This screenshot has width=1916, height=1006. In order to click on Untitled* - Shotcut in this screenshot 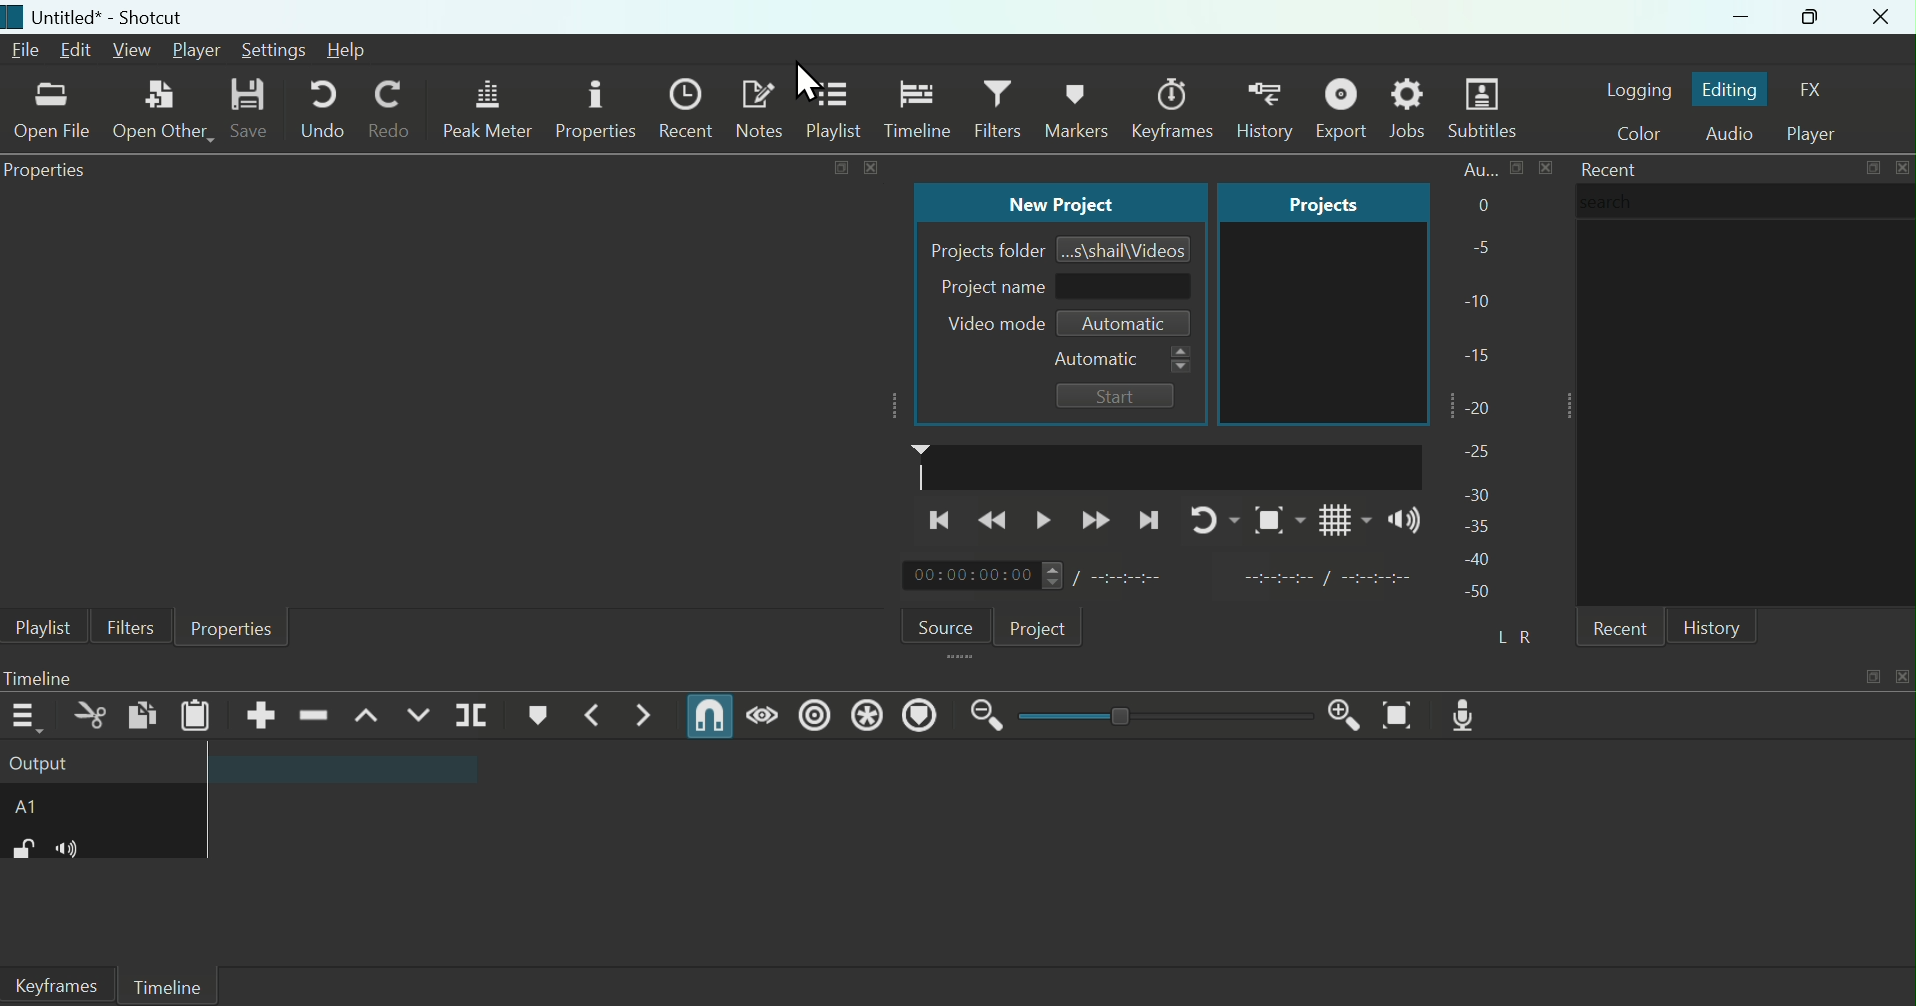, I will do `click(104, 18)`.